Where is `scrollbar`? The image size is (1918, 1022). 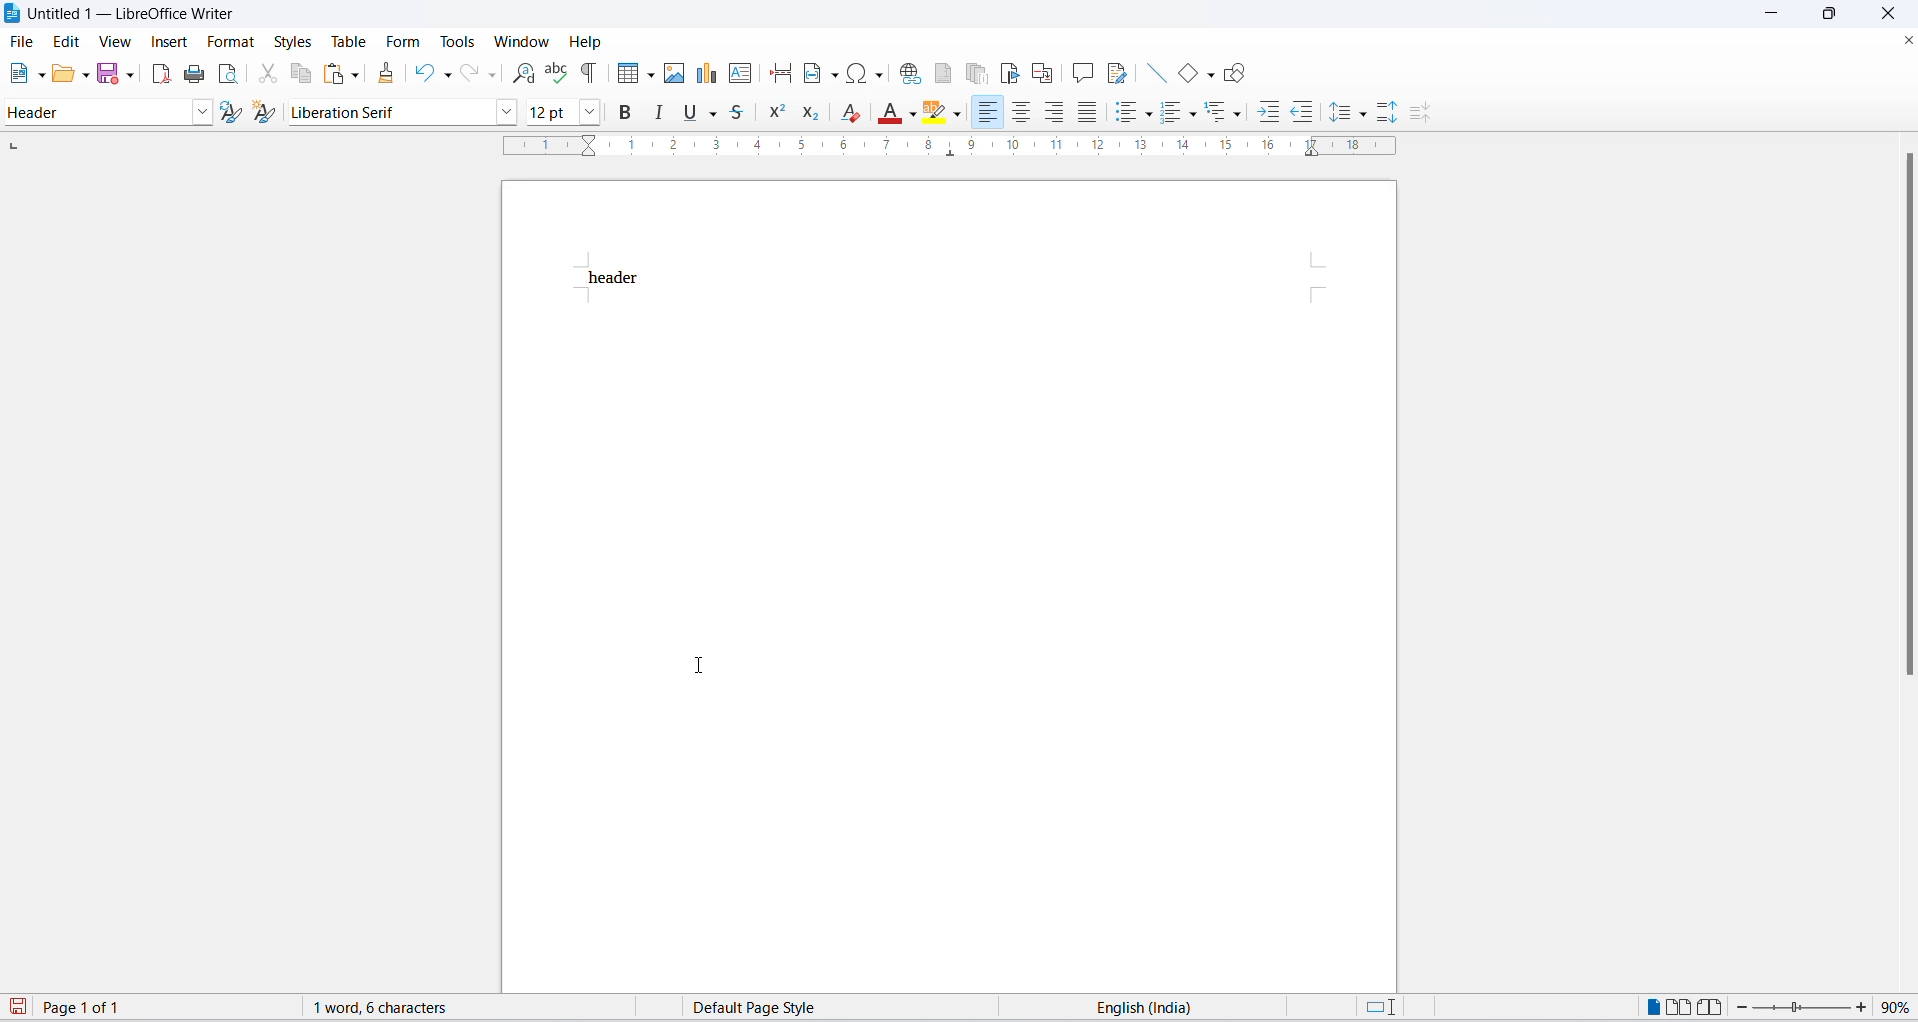
scrollbar is located at coordinates (1904, 419).